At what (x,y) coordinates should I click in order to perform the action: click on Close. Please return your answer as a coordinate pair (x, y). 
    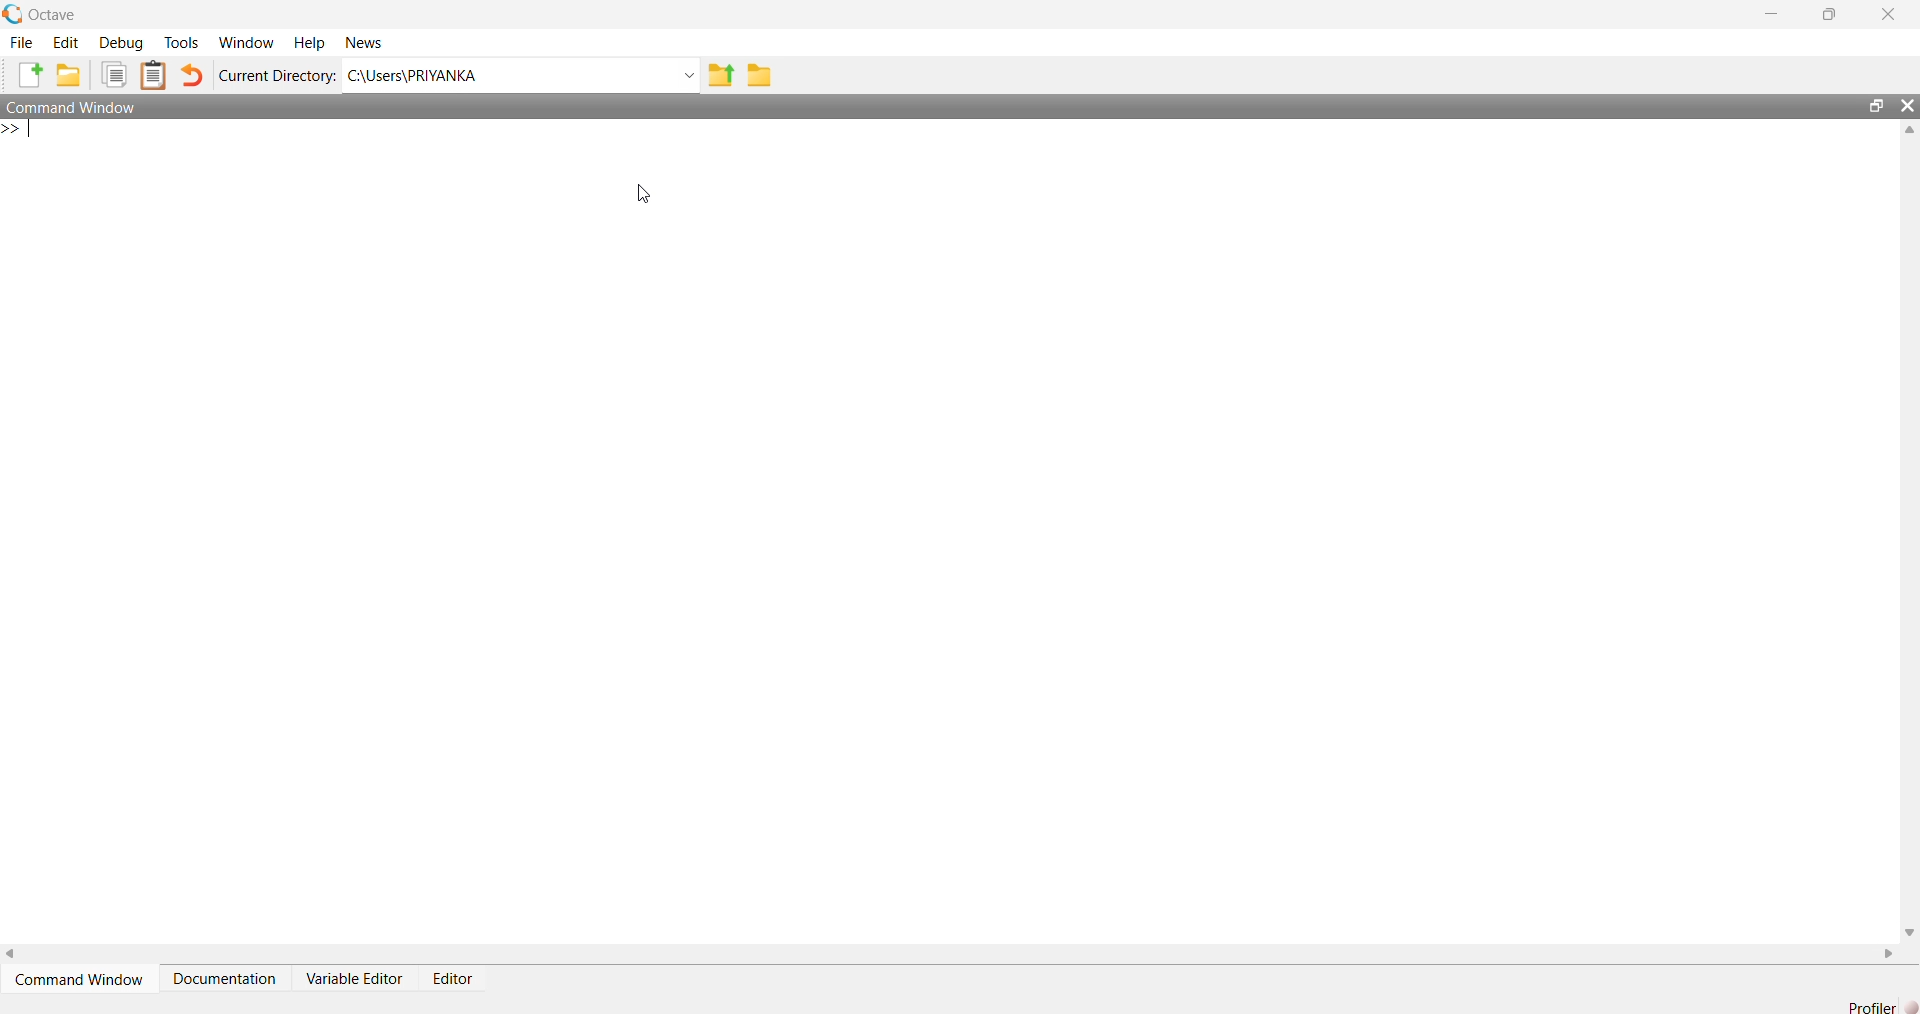
    Looking at the image, I should click on (1907, 108).